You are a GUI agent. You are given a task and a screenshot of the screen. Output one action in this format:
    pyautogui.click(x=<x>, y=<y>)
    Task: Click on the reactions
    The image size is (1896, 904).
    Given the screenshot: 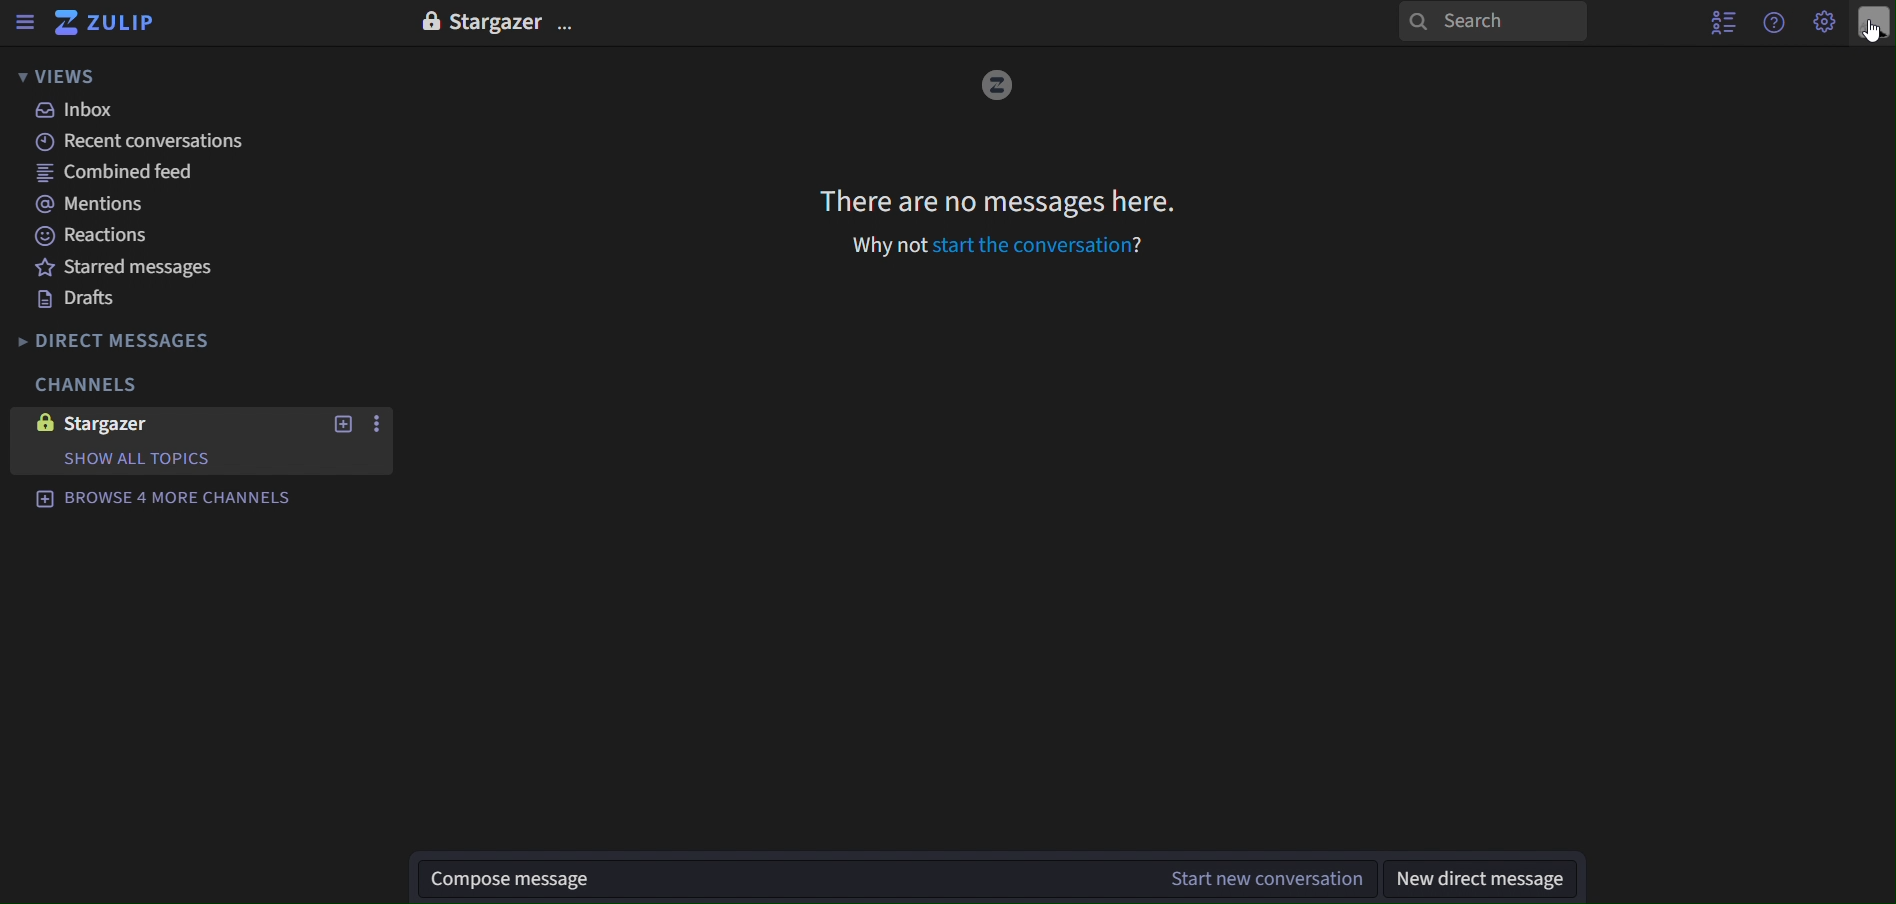 What is the action you would take?
    pyautogui.click(x=98, y=237)
    